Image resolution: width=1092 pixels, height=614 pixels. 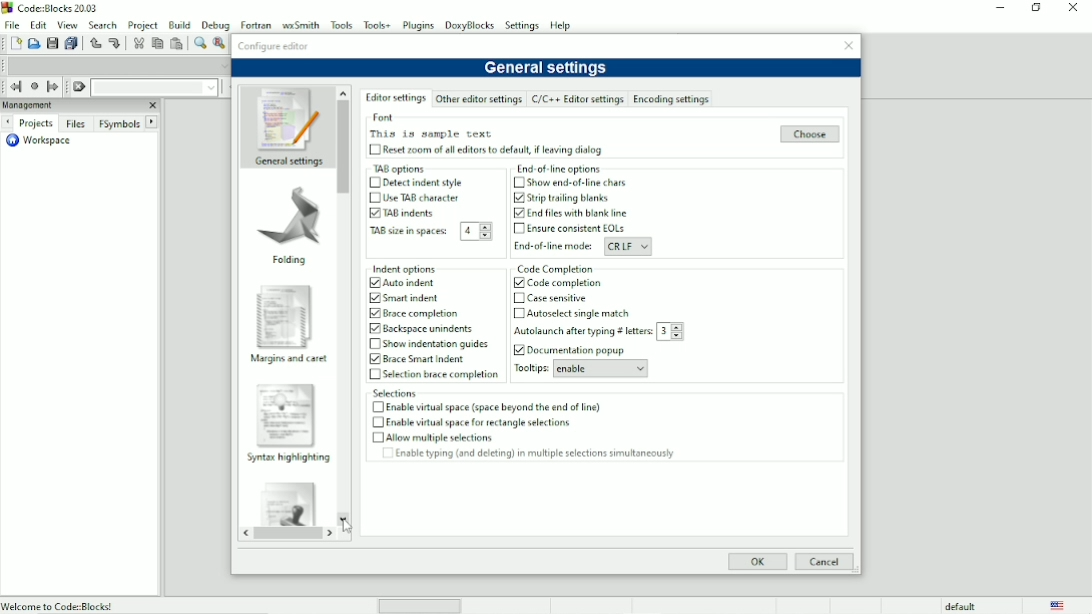 I want to click on up, so click(x=342, y=91).